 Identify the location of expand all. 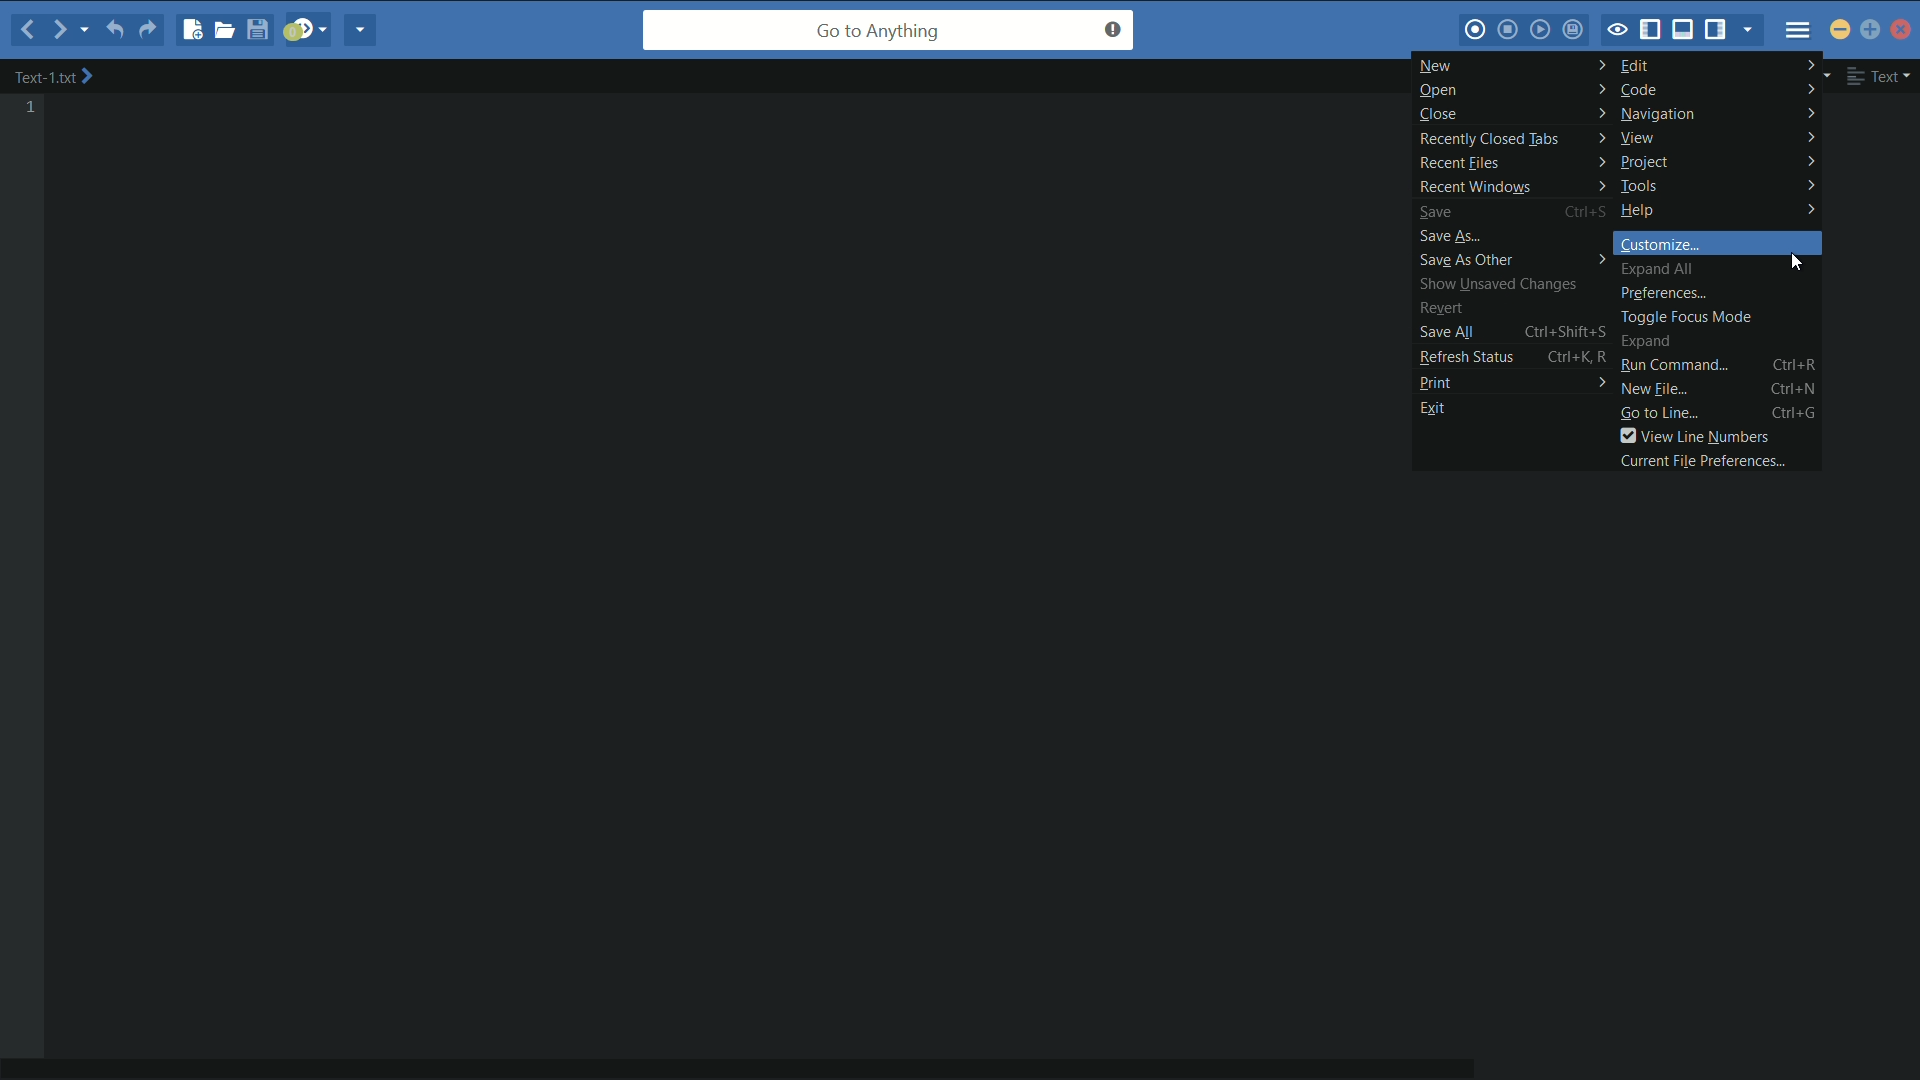
(1658, 268).